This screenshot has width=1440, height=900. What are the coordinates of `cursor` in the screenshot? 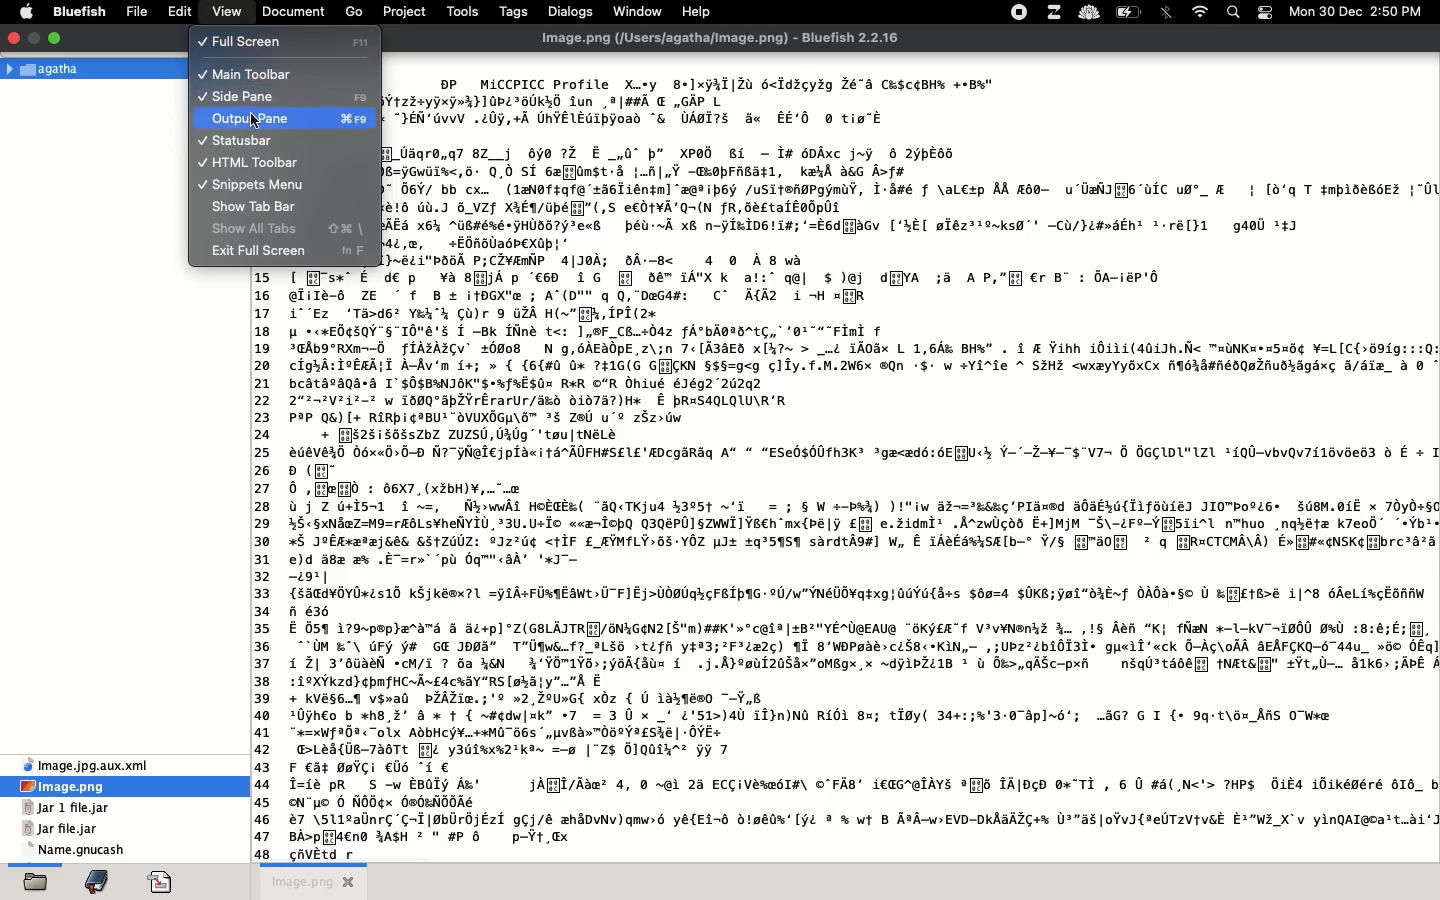 It's located at (259, 119).